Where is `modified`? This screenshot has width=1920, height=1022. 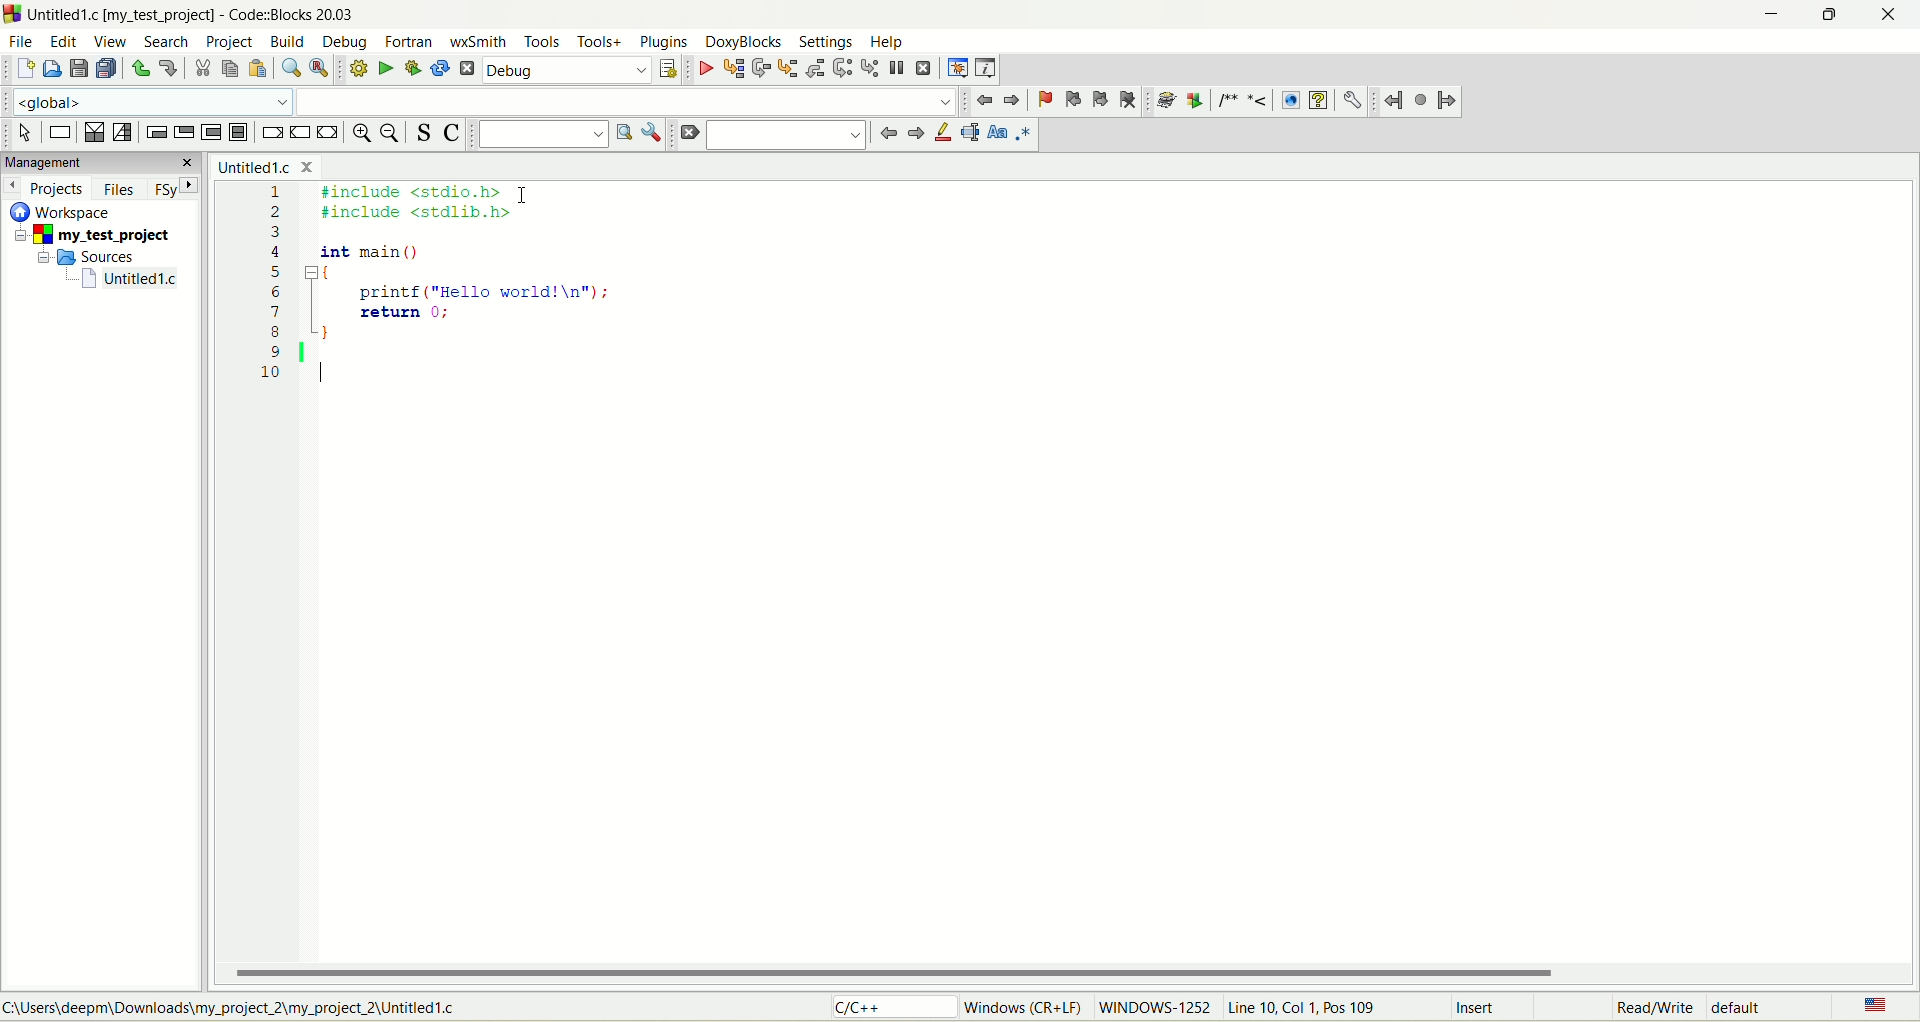 modified is located at coordinates (1562, 1007).